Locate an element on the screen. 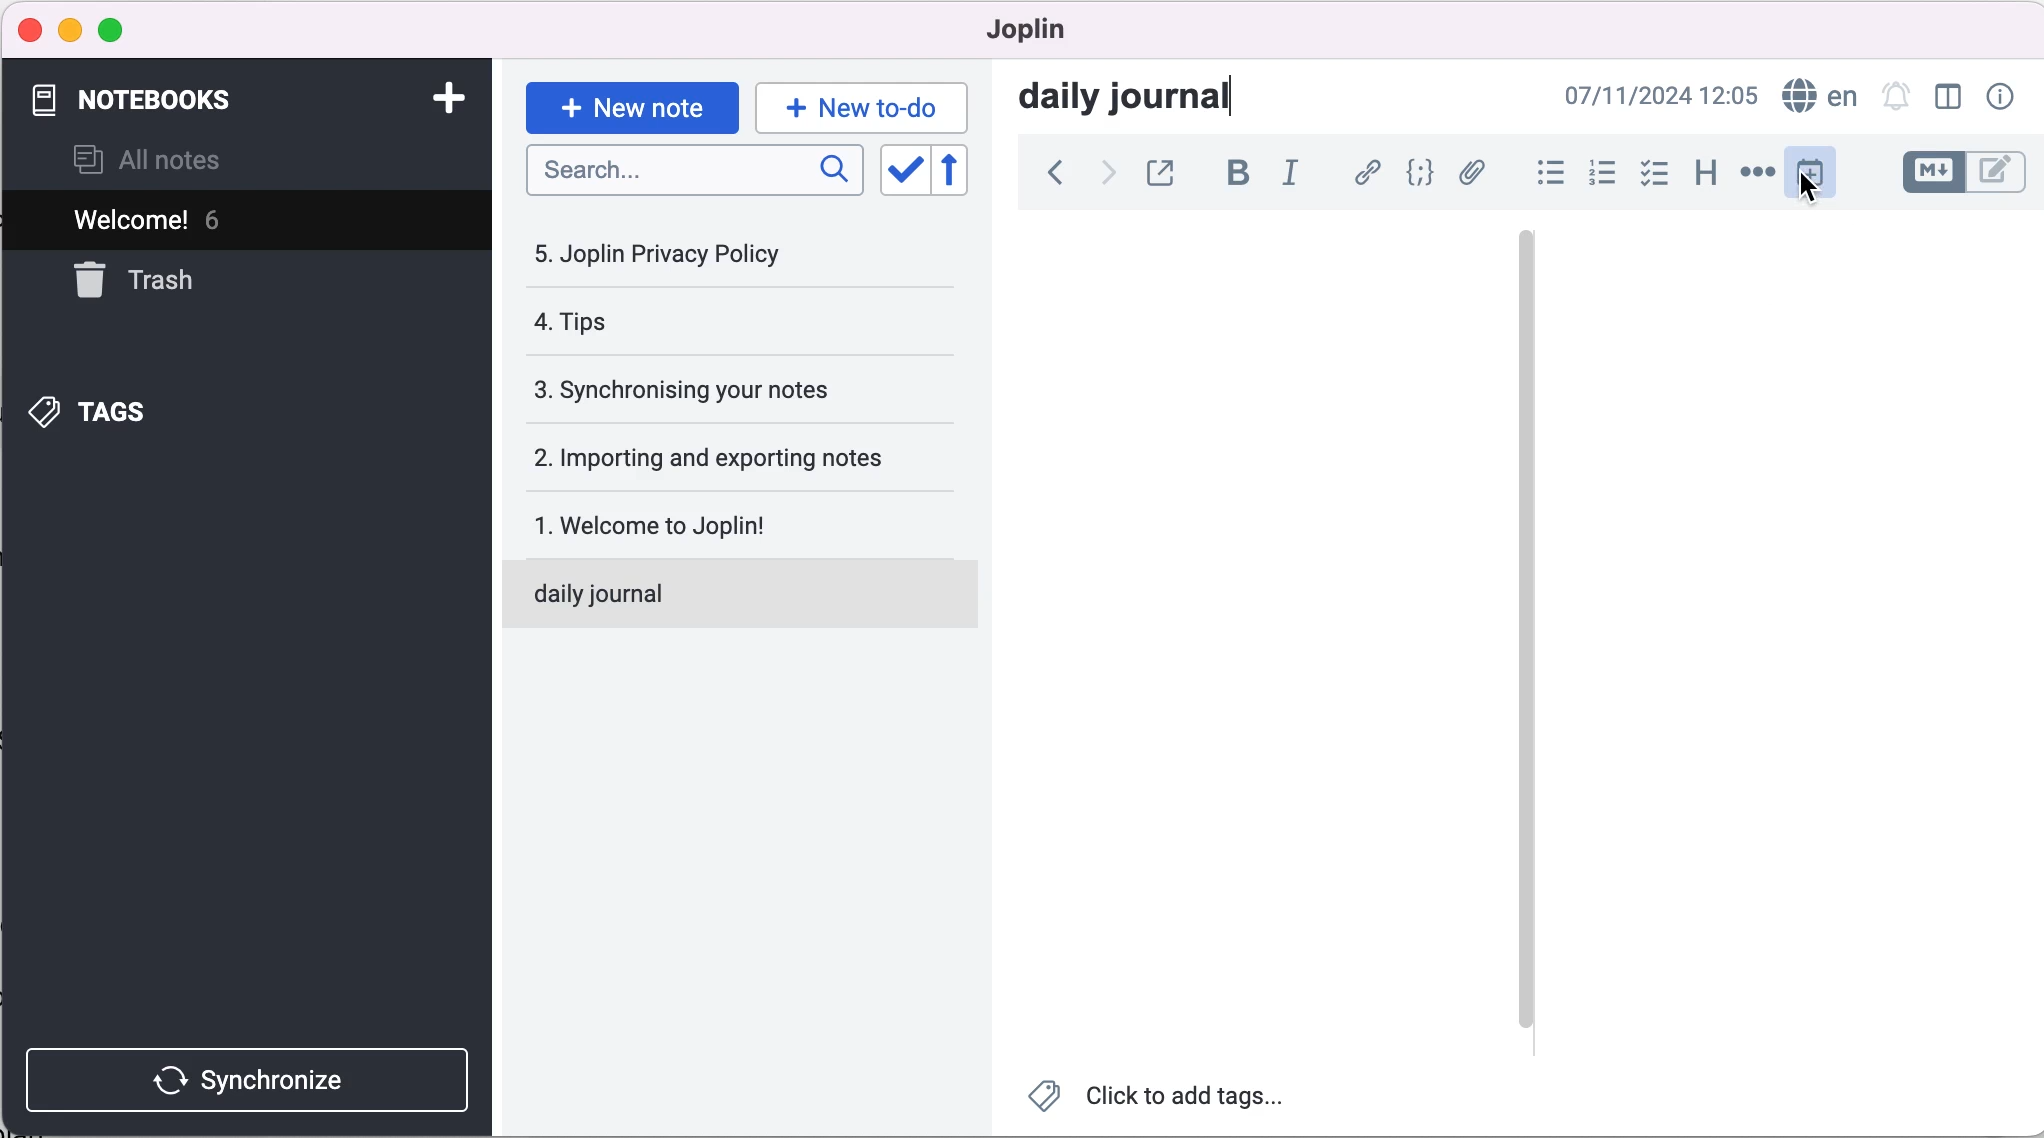 This screenshot has width=2044, height=1138. add notebook is located at coordinates (448, 99).